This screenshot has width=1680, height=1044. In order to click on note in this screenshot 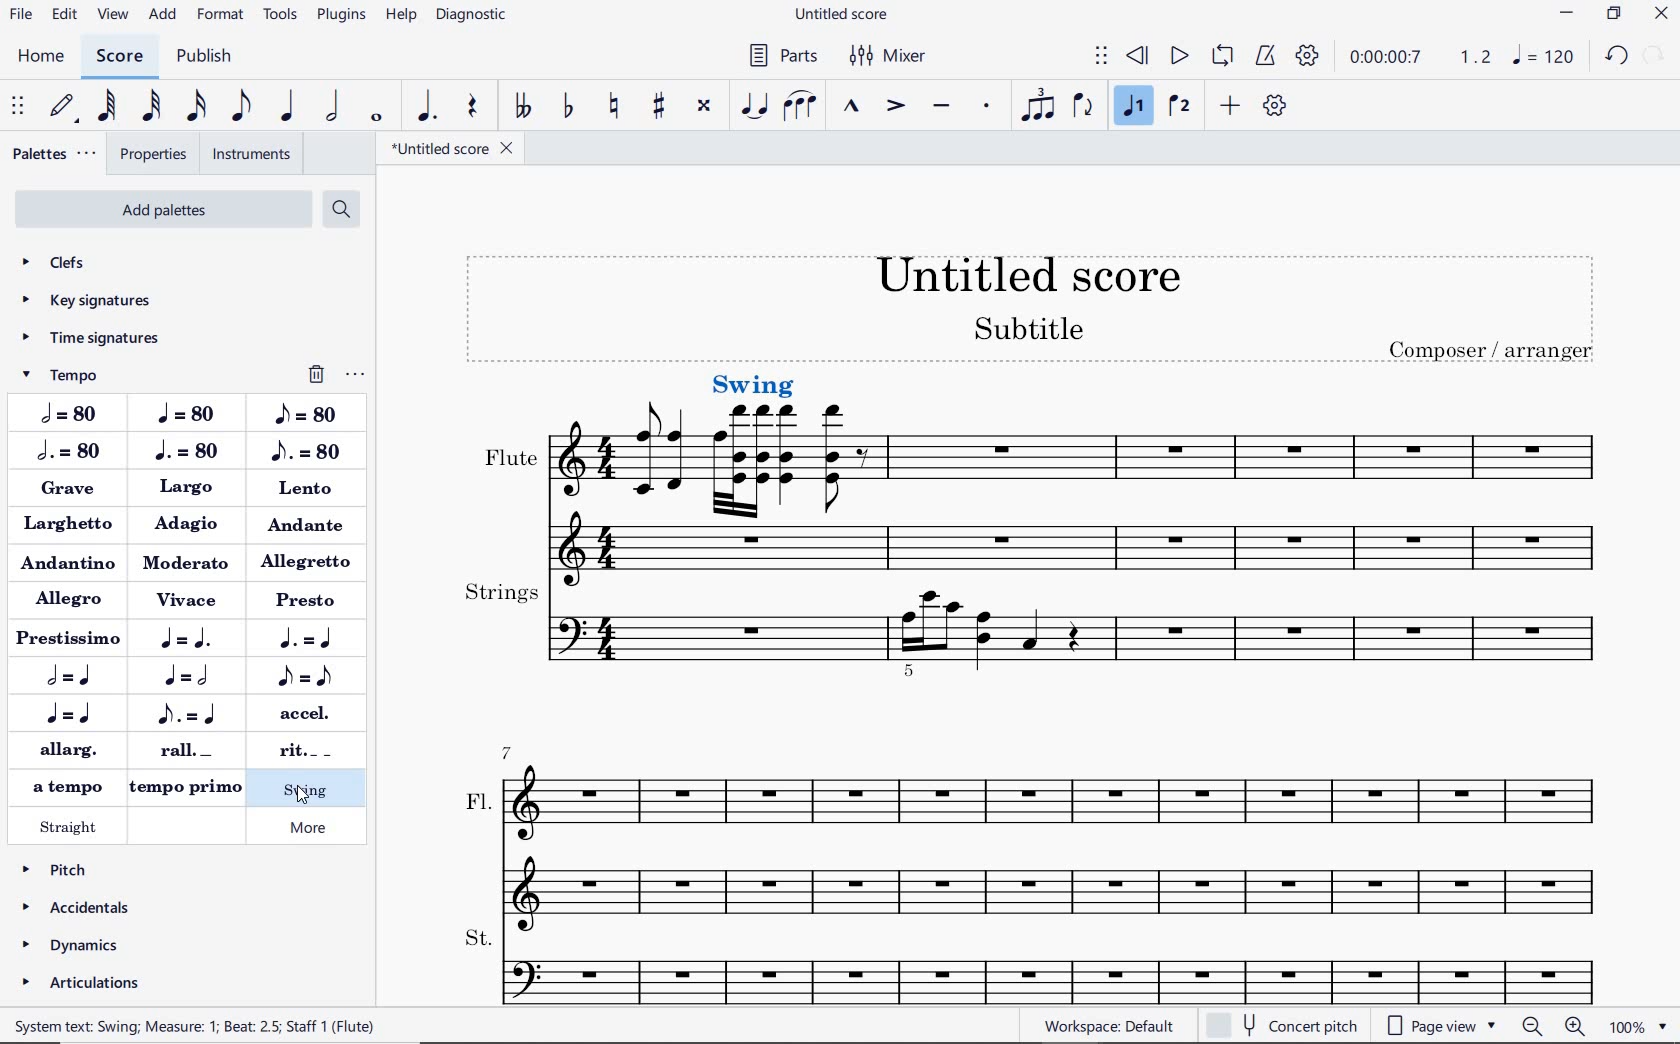, I will do `click(1546, 58)`.